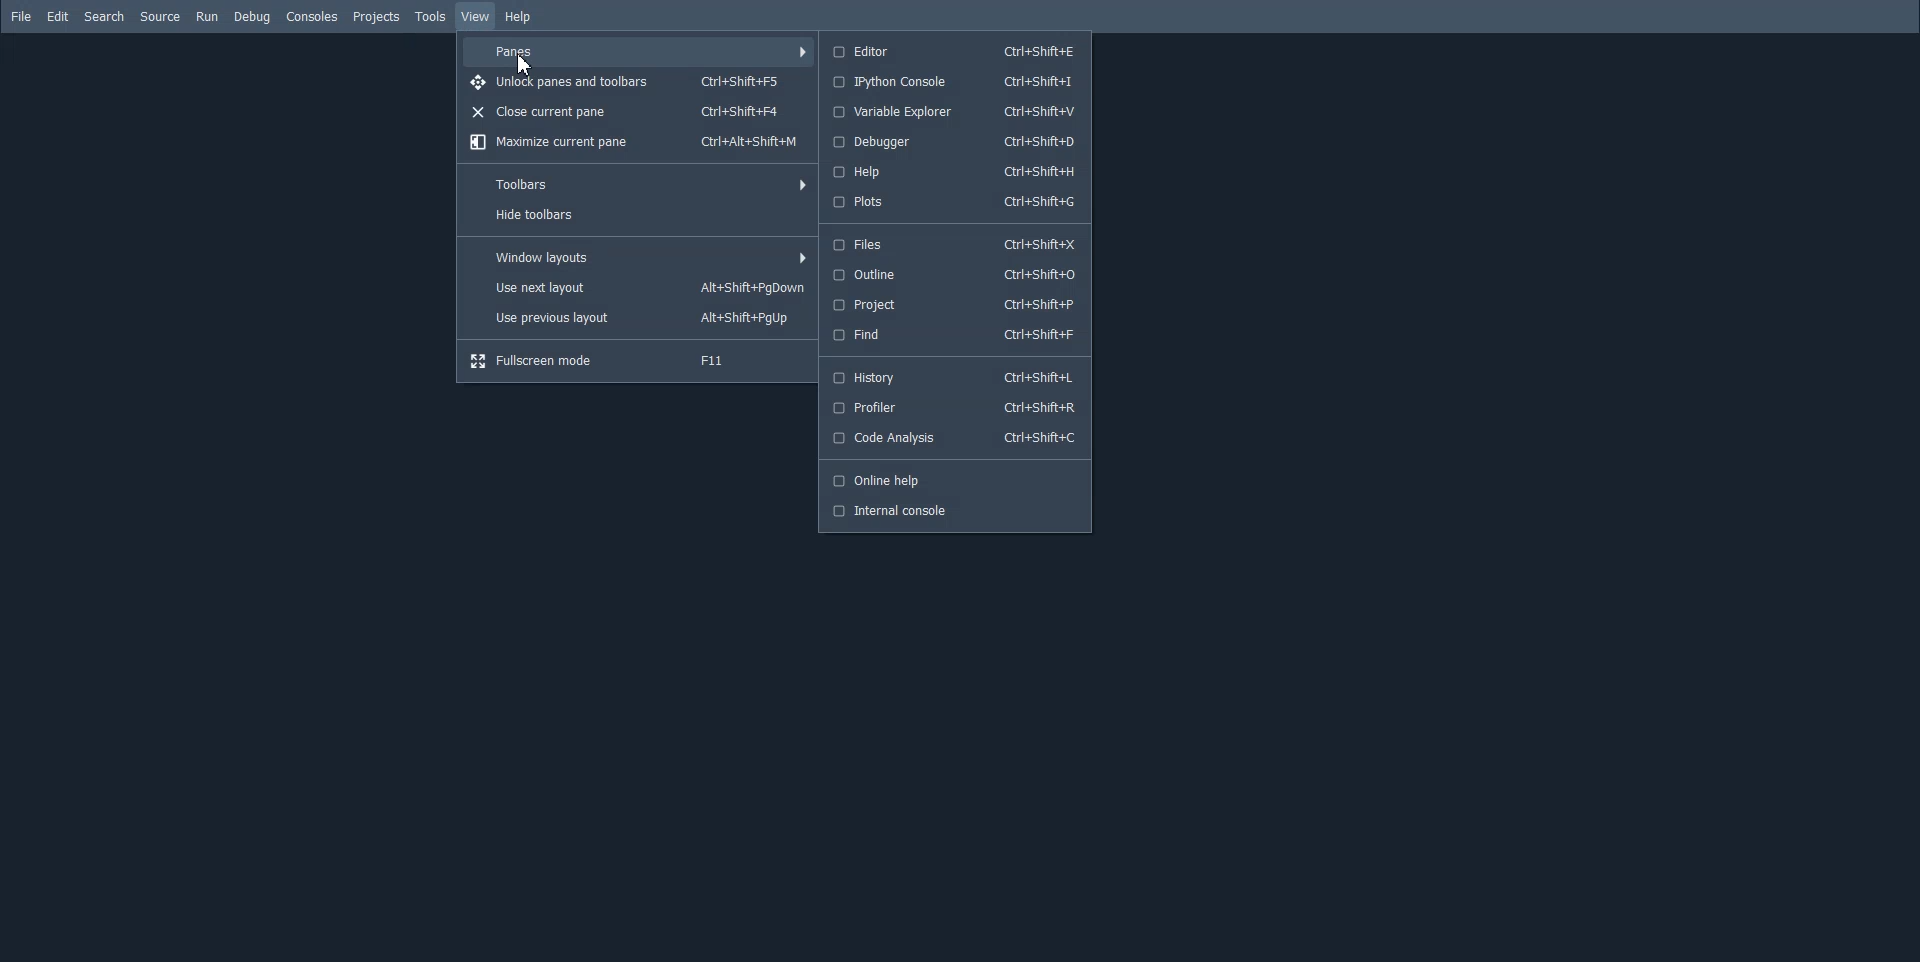 The height and width of the screenshot is (962, 1920). Describe the element at coordinates (955, 407) in the screenshot. I see `Profiler` at that location.